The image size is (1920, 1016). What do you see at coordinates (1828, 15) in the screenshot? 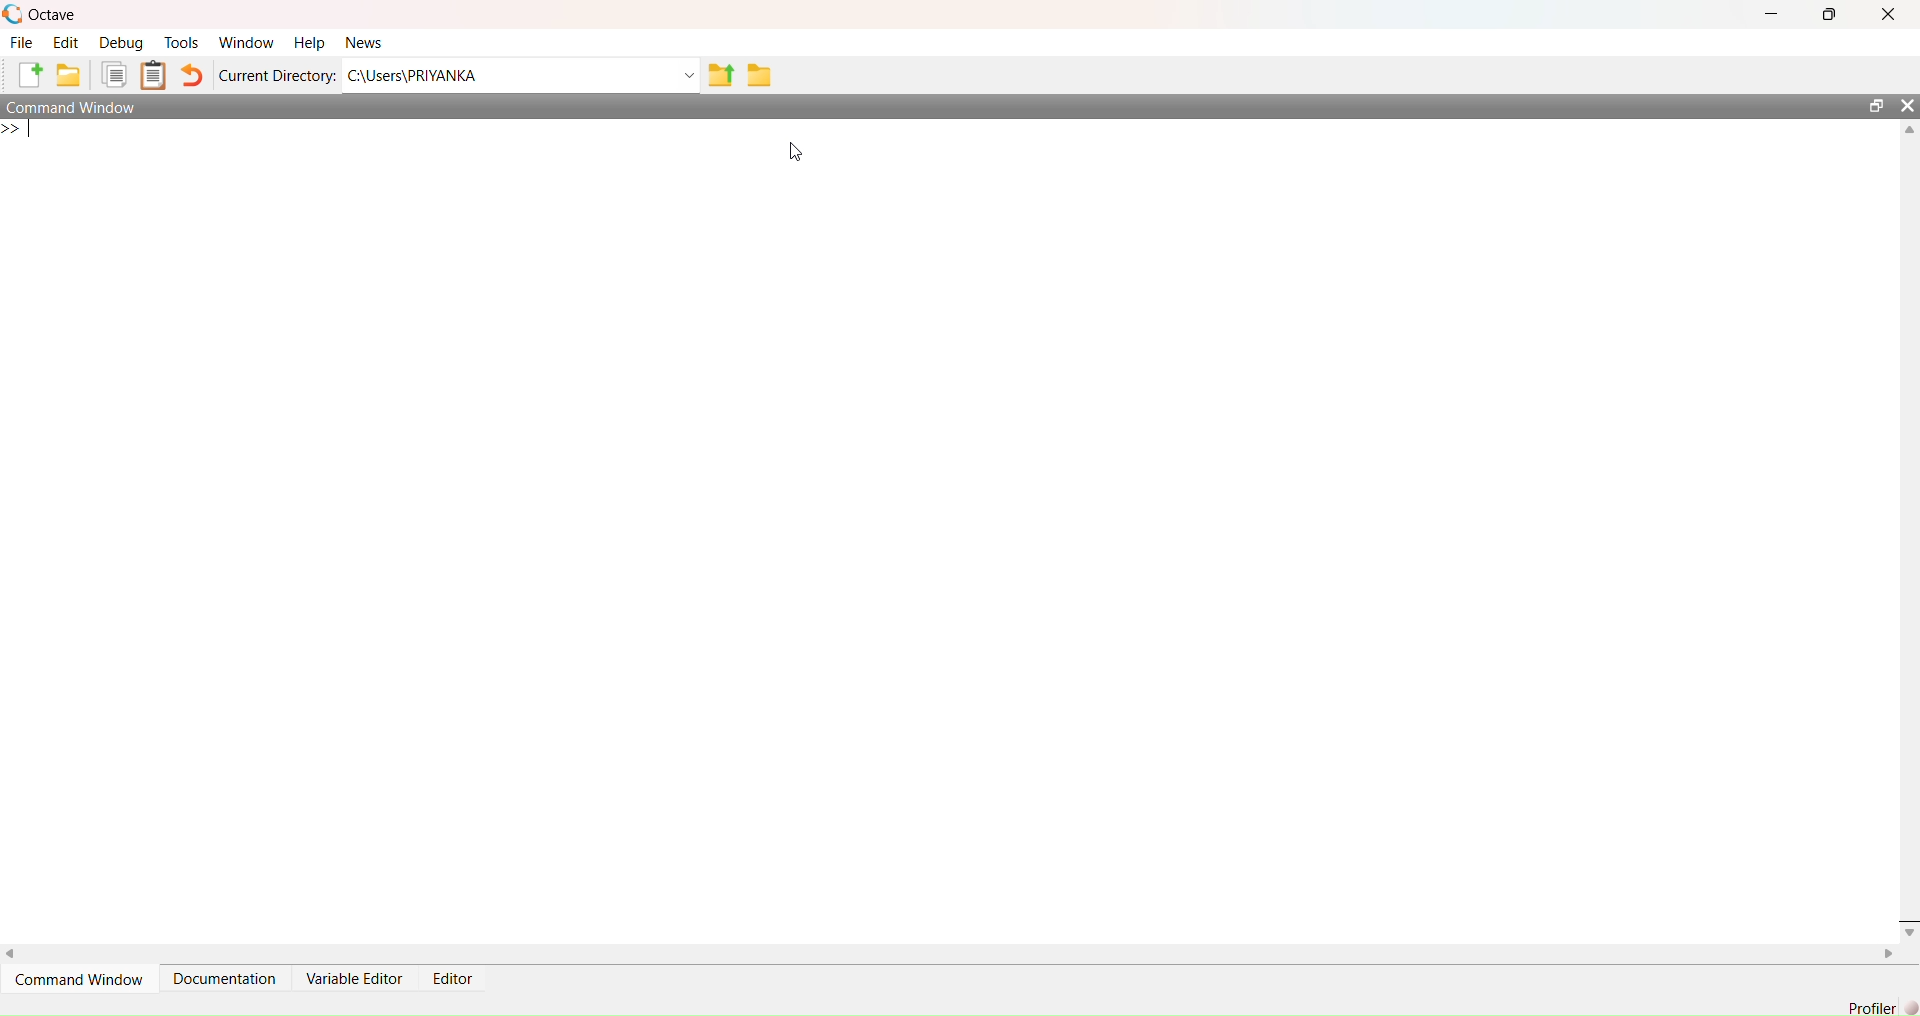
I see `Maximize / Restore` at bounding box center [1828, 15].